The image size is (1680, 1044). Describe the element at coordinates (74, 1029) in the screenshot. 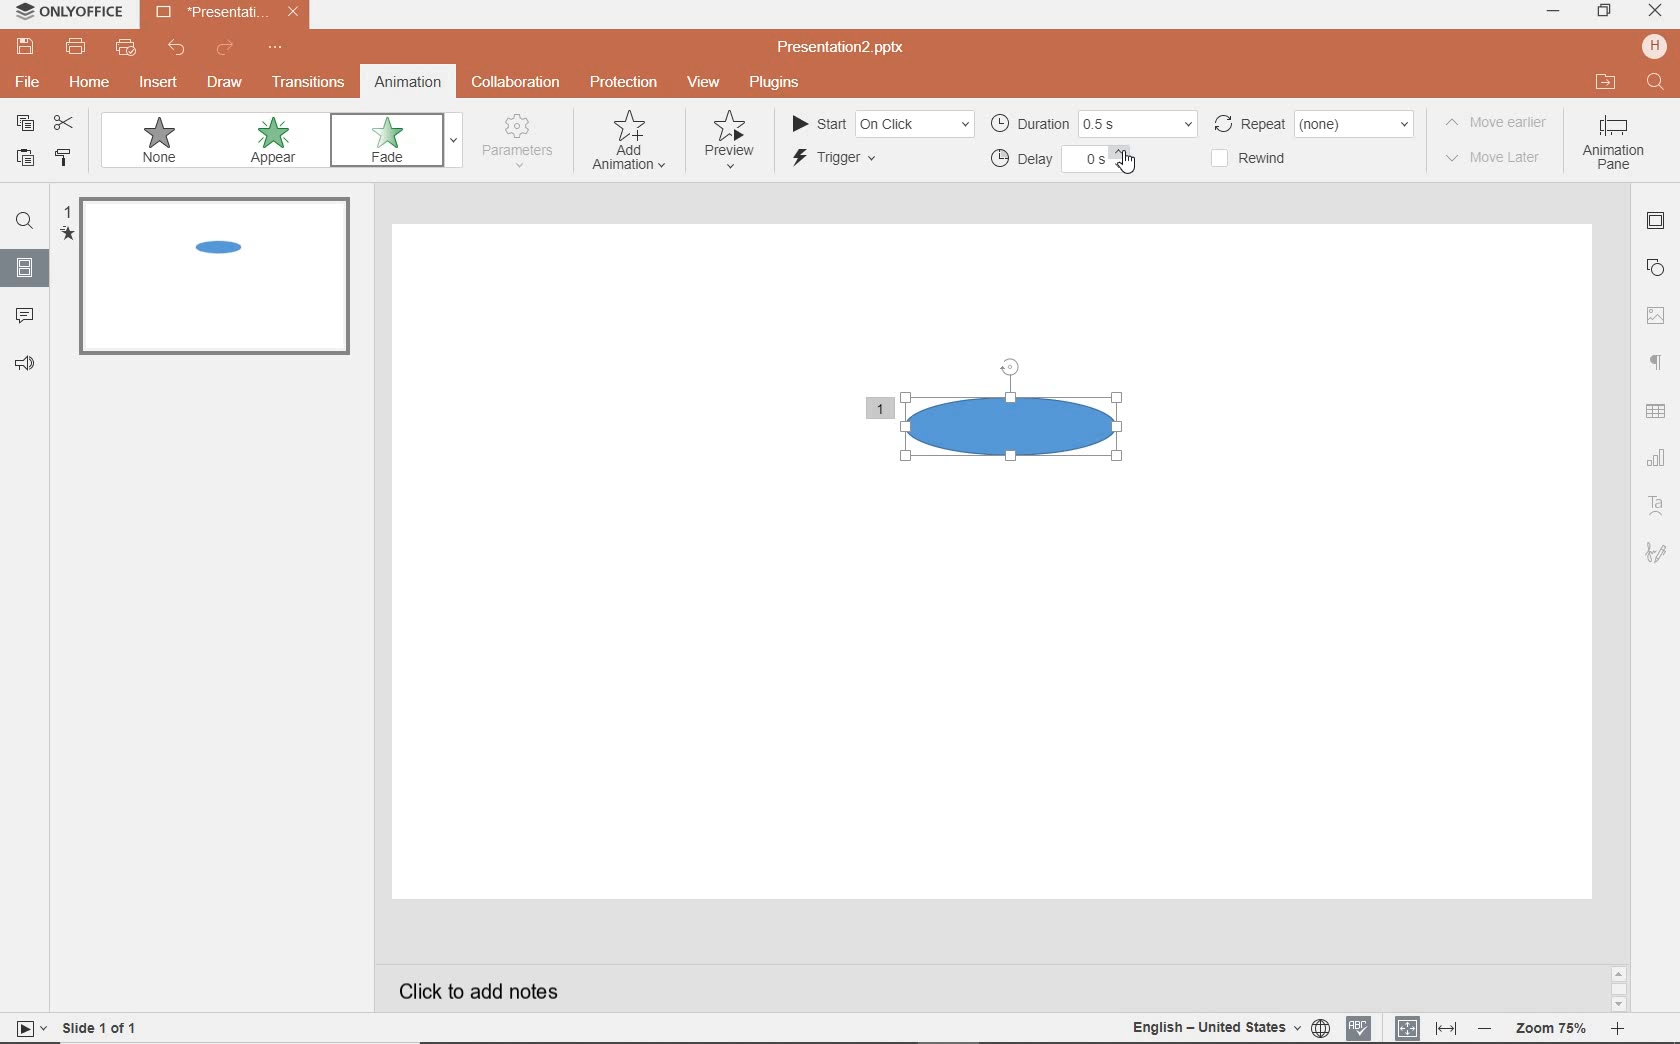

I see `slide 1 of 1` at that location.